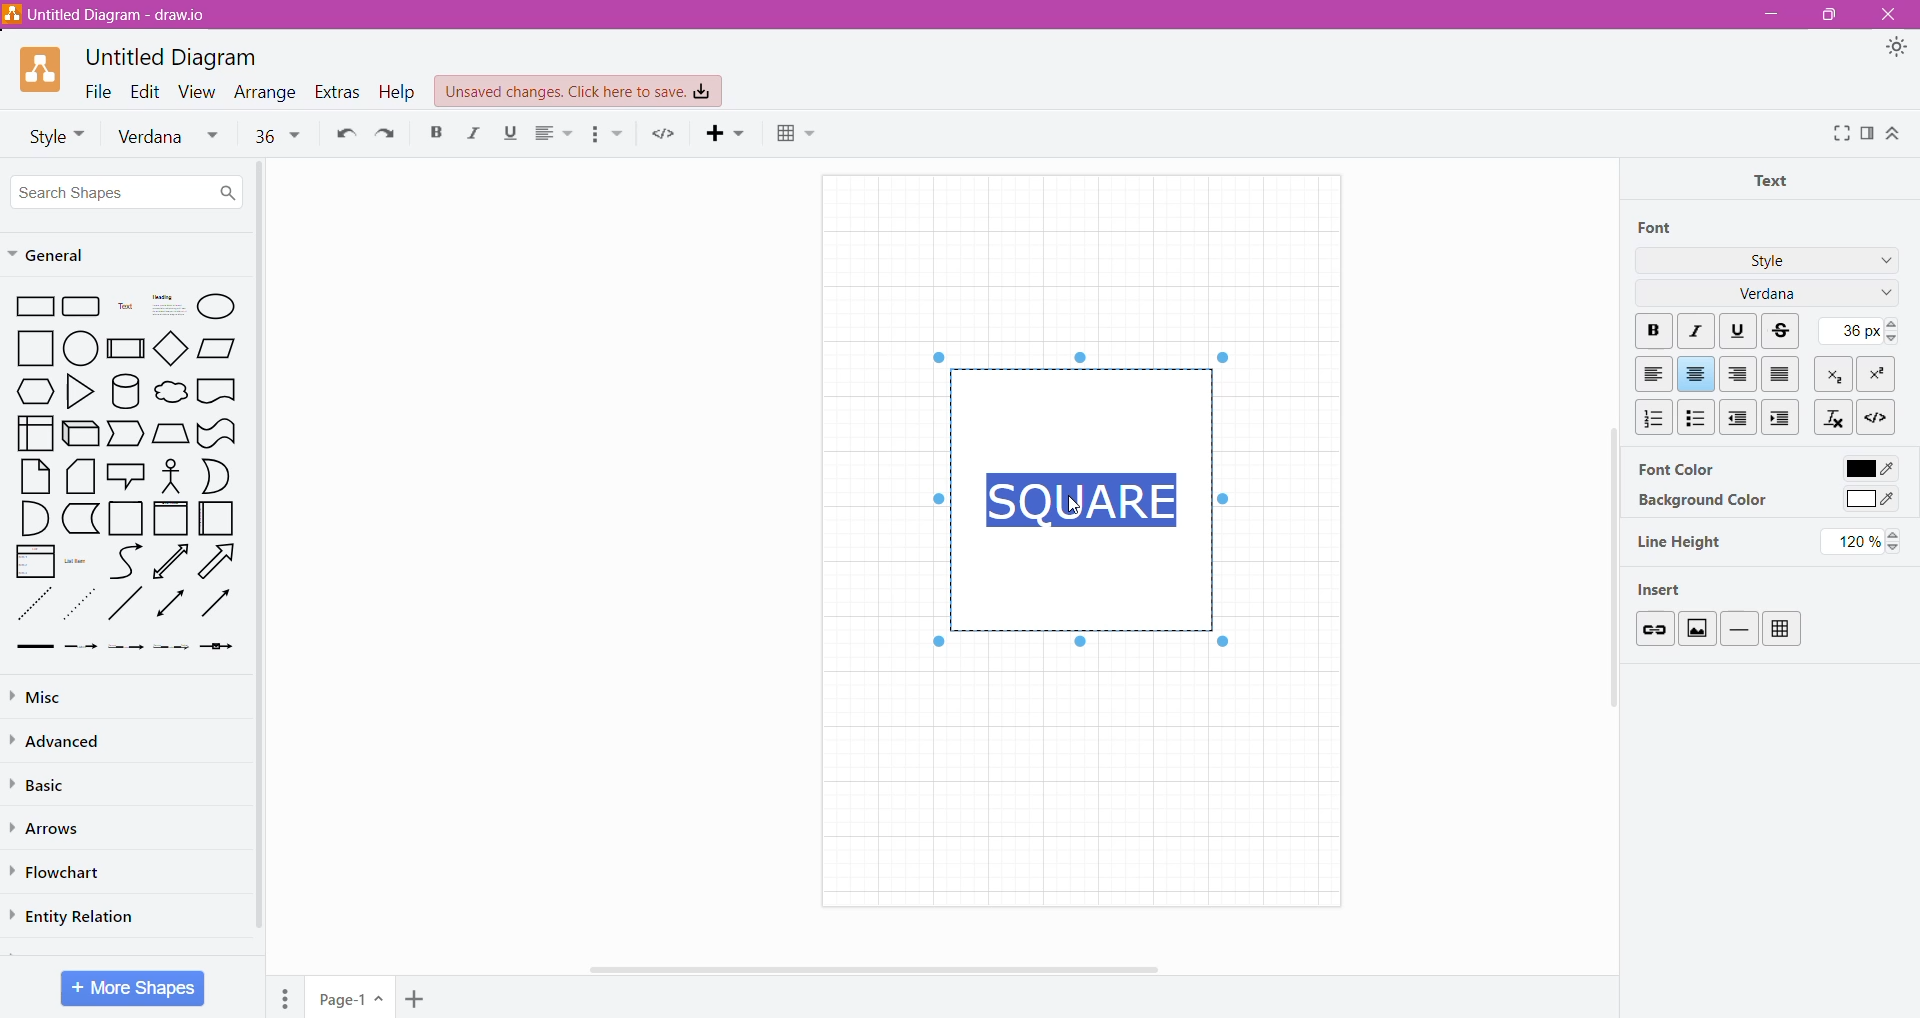  What do you see at coordinates (79, 605) in the screenshot?
I see `Dotted Arrow ` at bounding box center [79, 605].